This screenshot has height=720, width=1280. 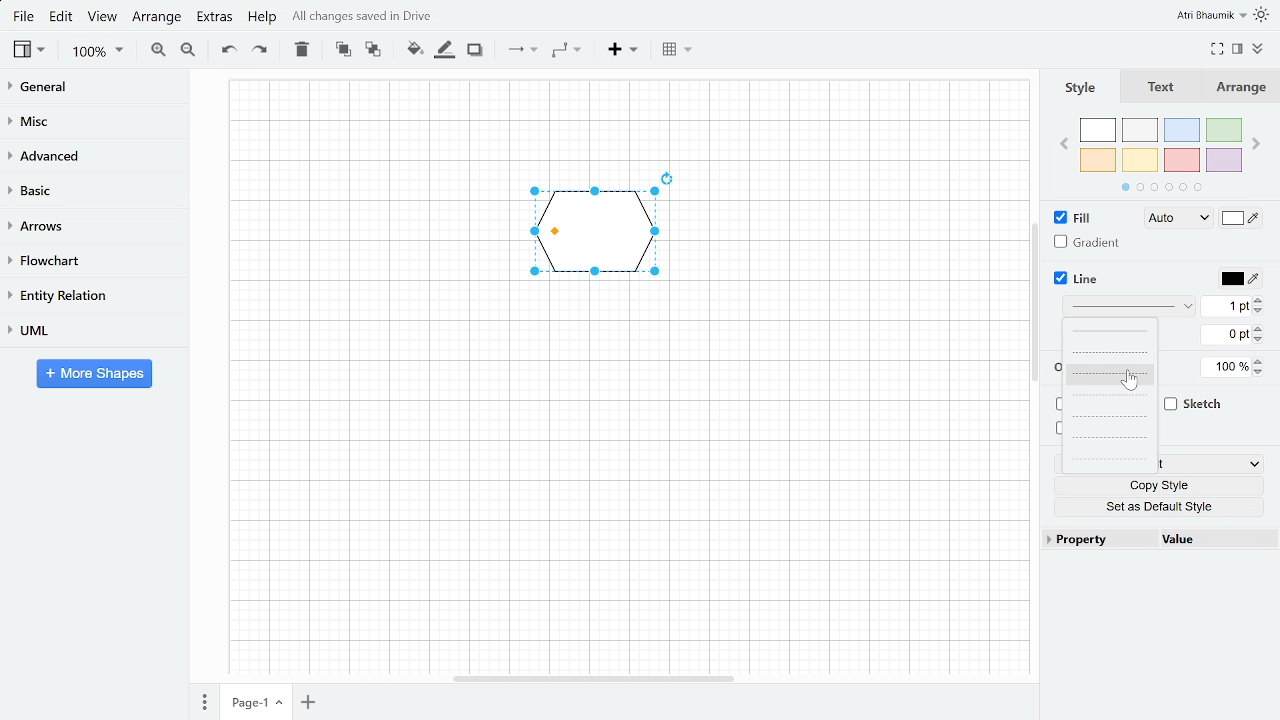 I want to click on Insert, so click(x=622, y=51).